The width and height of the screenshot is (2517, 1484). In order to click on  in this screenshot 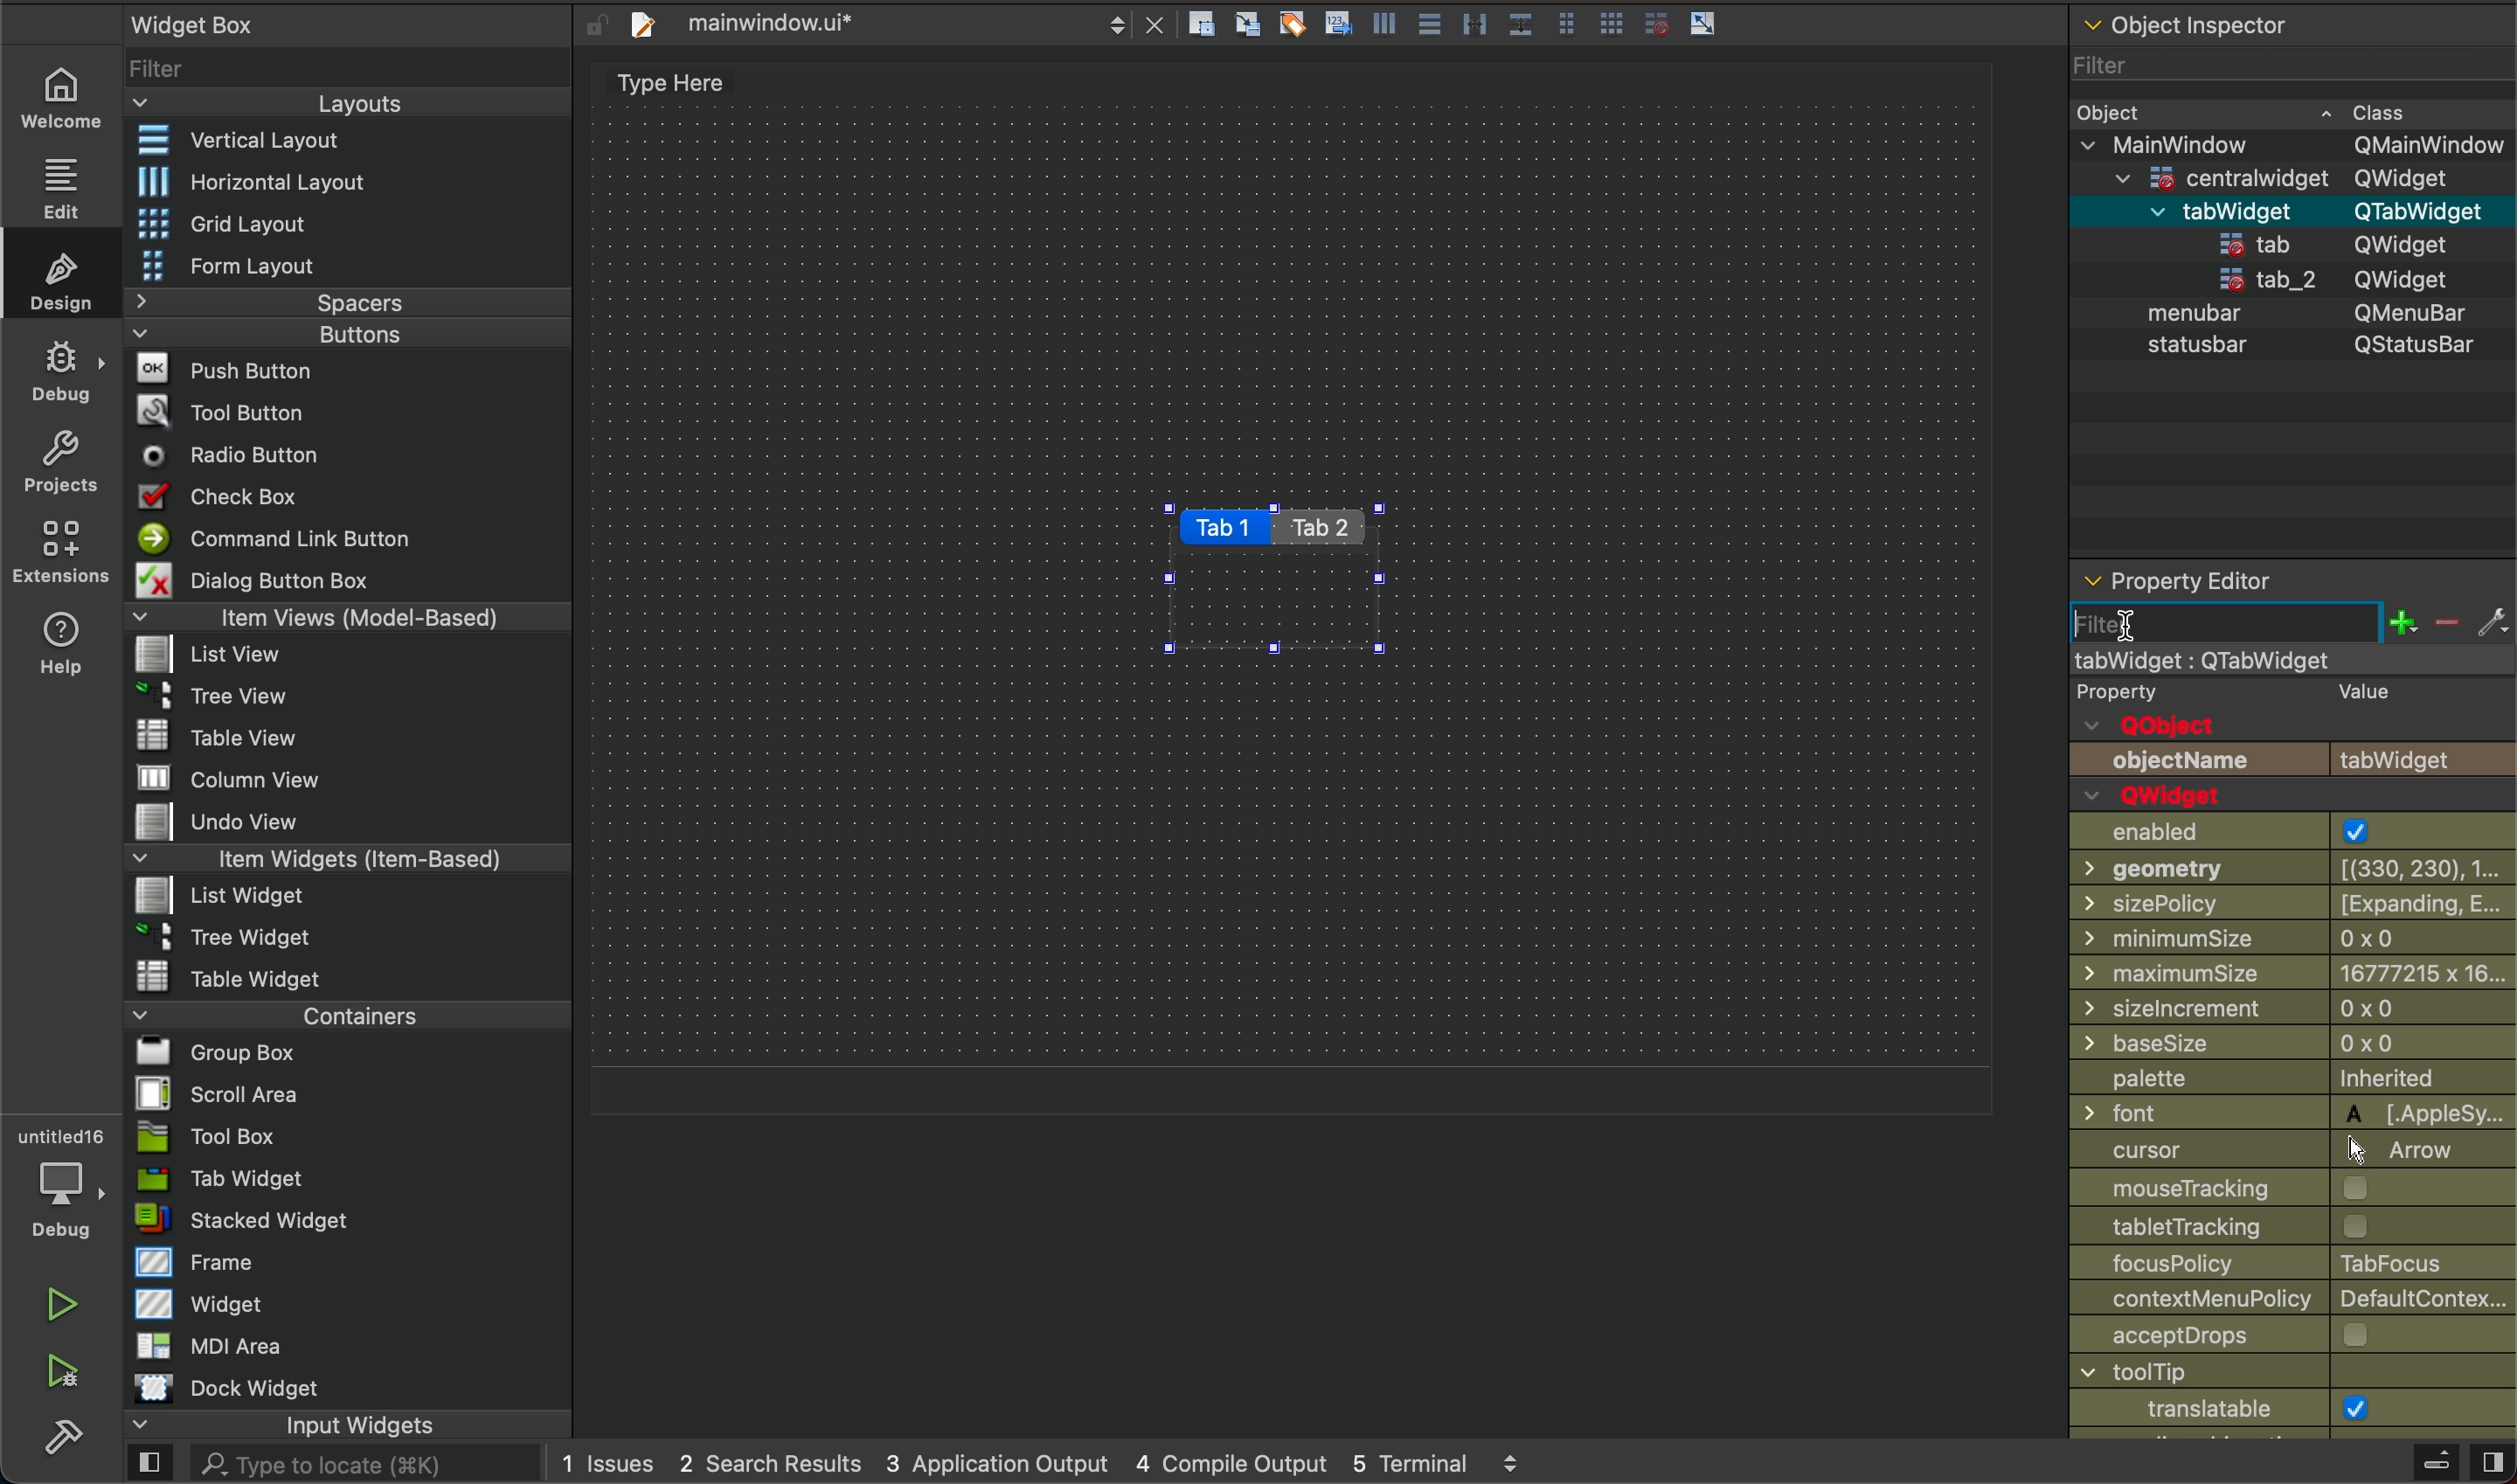, I will do `click(2296, 1189)`.